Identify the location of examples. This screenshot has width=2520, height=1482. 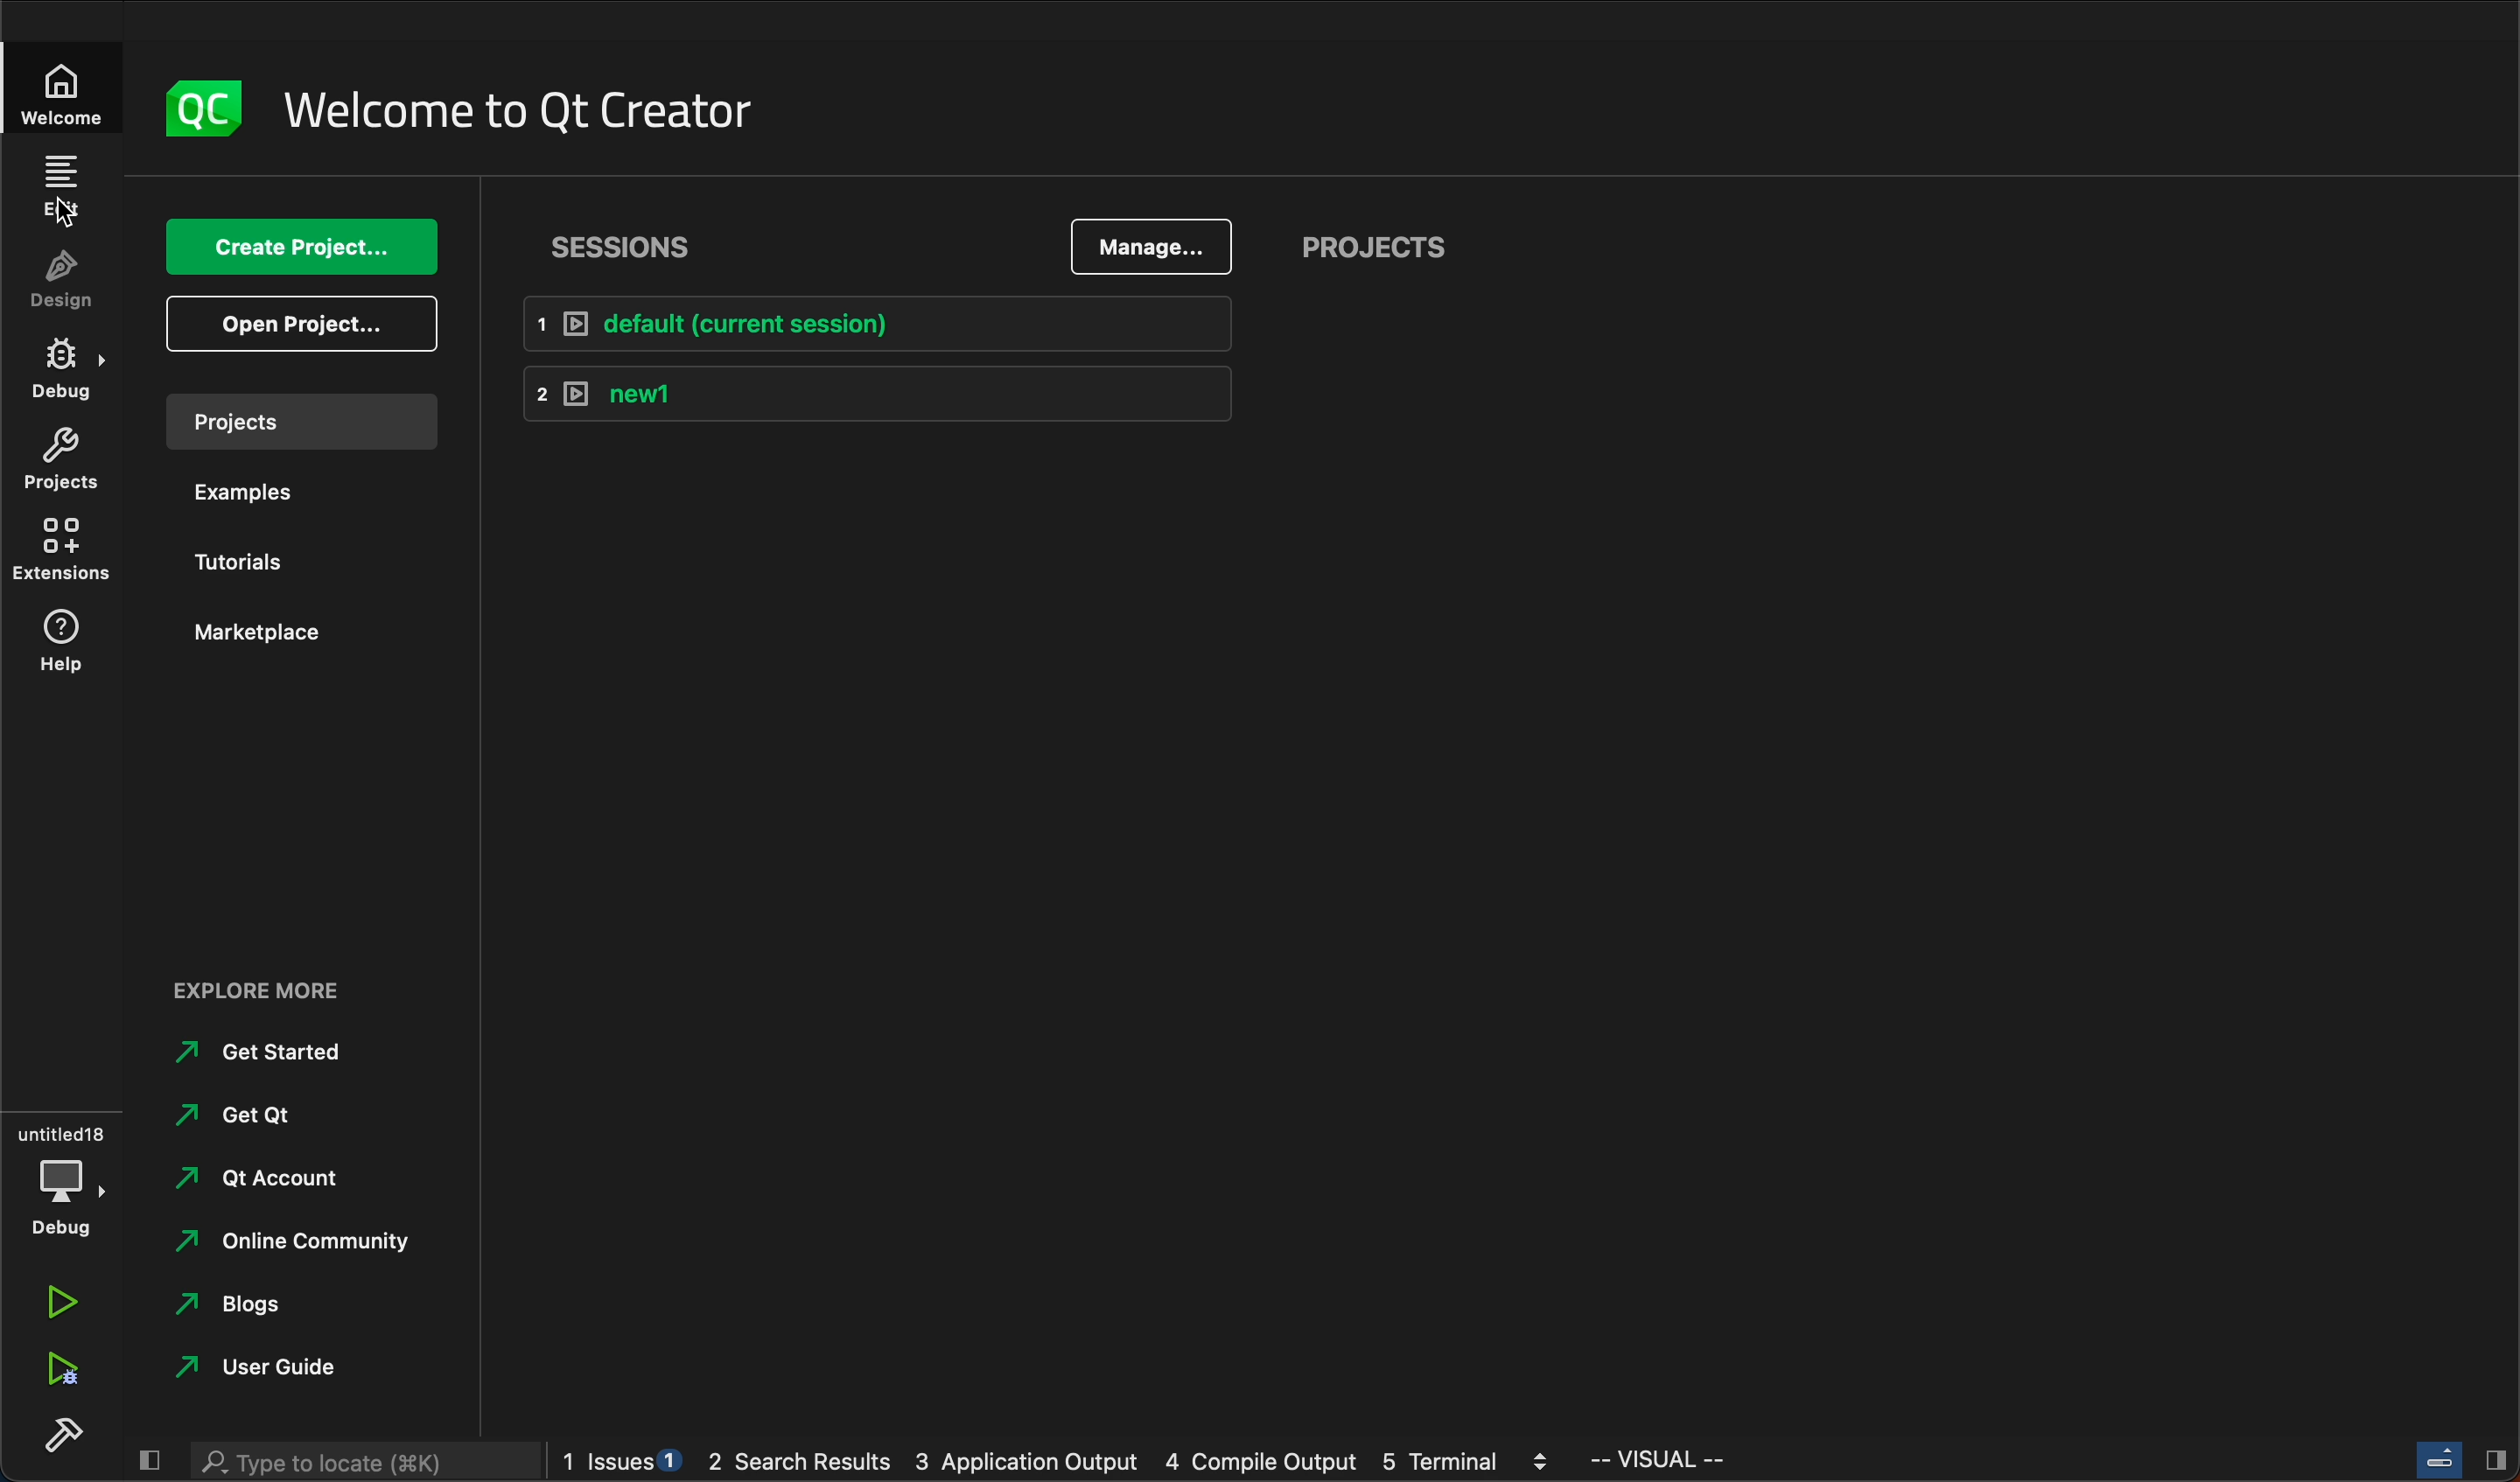
(245, 487).